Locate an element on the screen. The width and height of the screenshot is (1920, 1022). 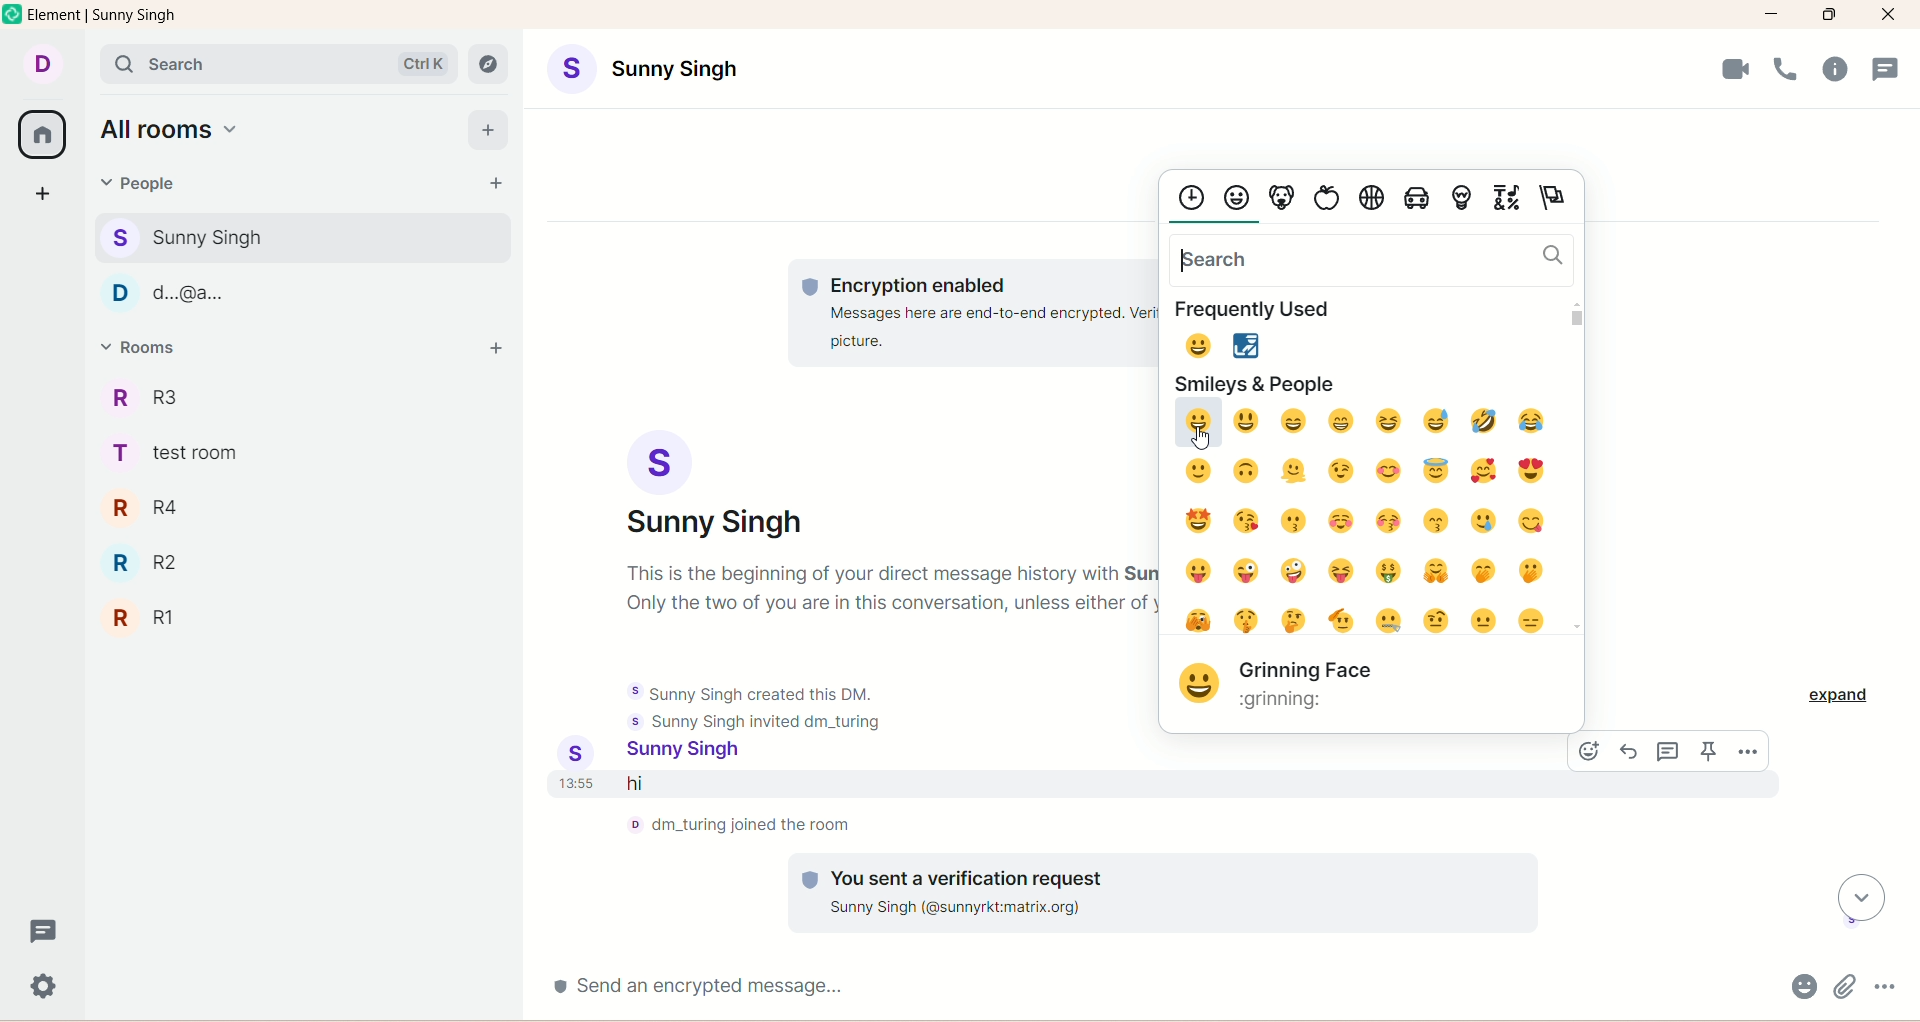
Grinning face with sweat is located at coordinates (1436, 421).